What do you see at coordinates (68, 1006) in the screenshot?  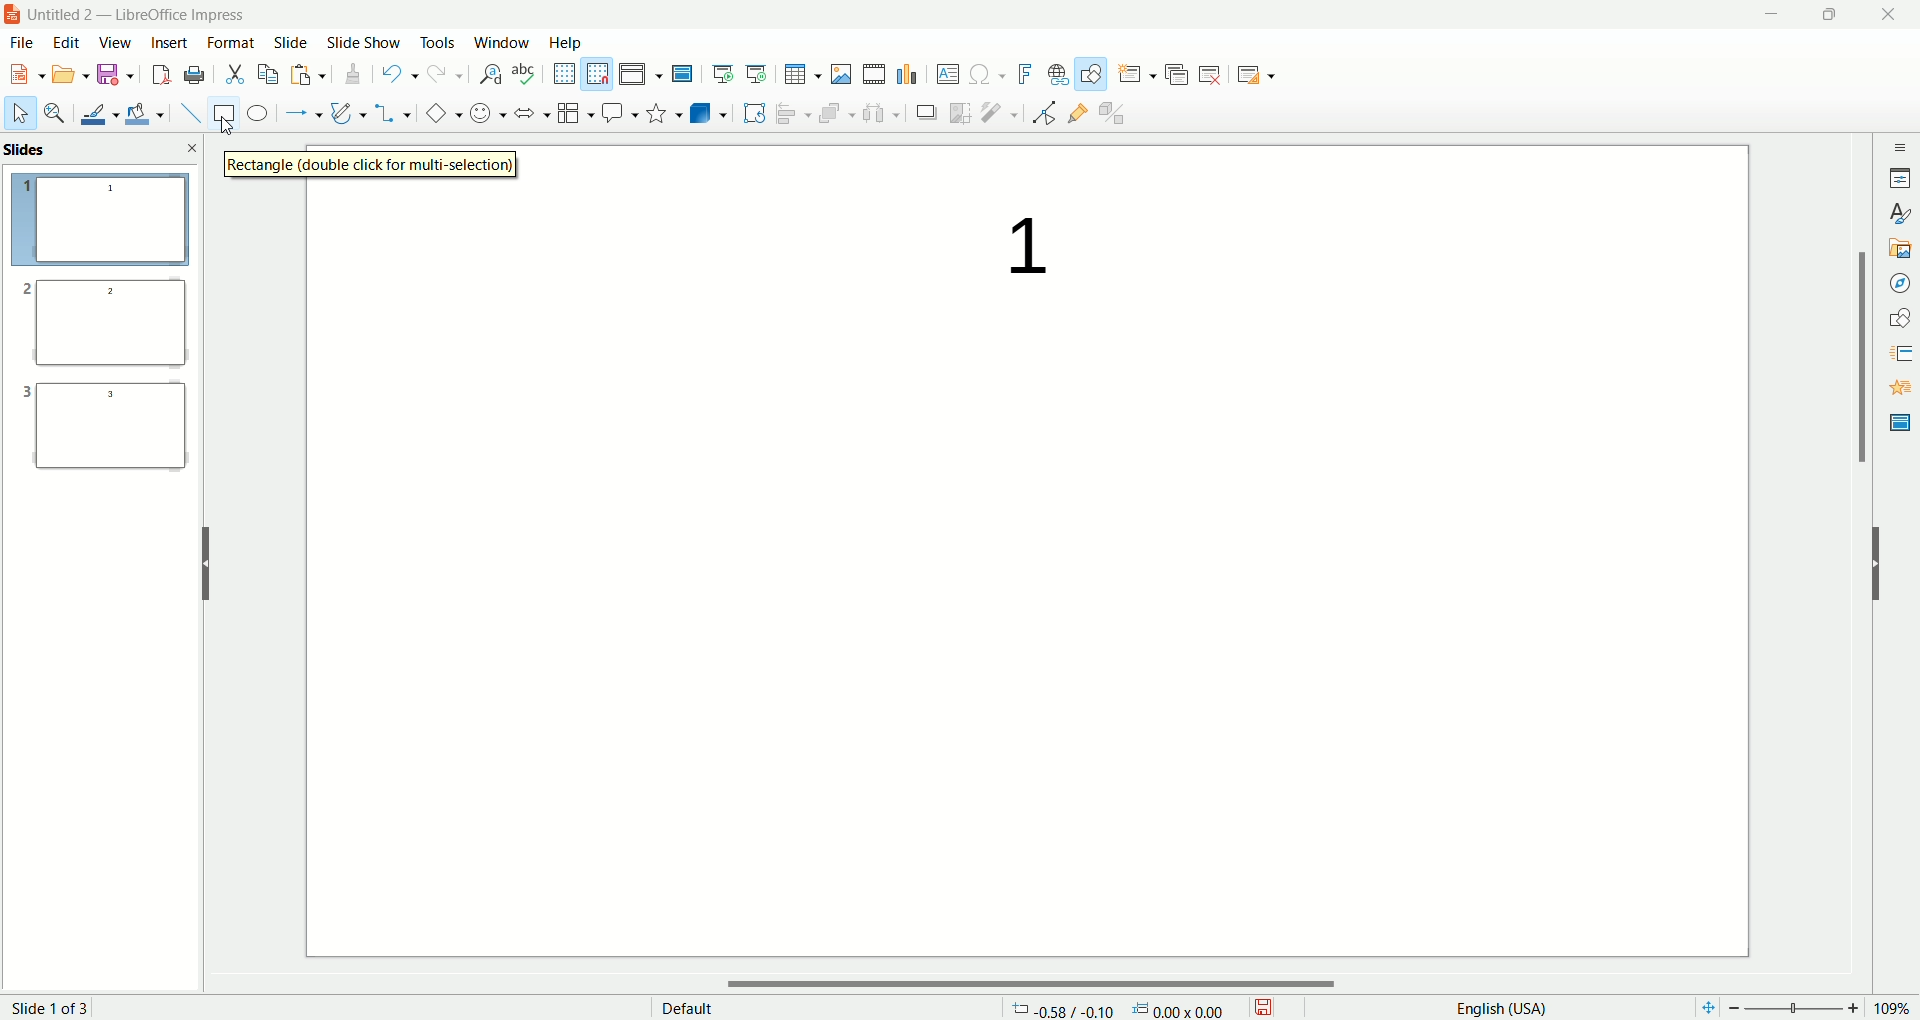 I see `page number` at bounding box center [68, 1006].